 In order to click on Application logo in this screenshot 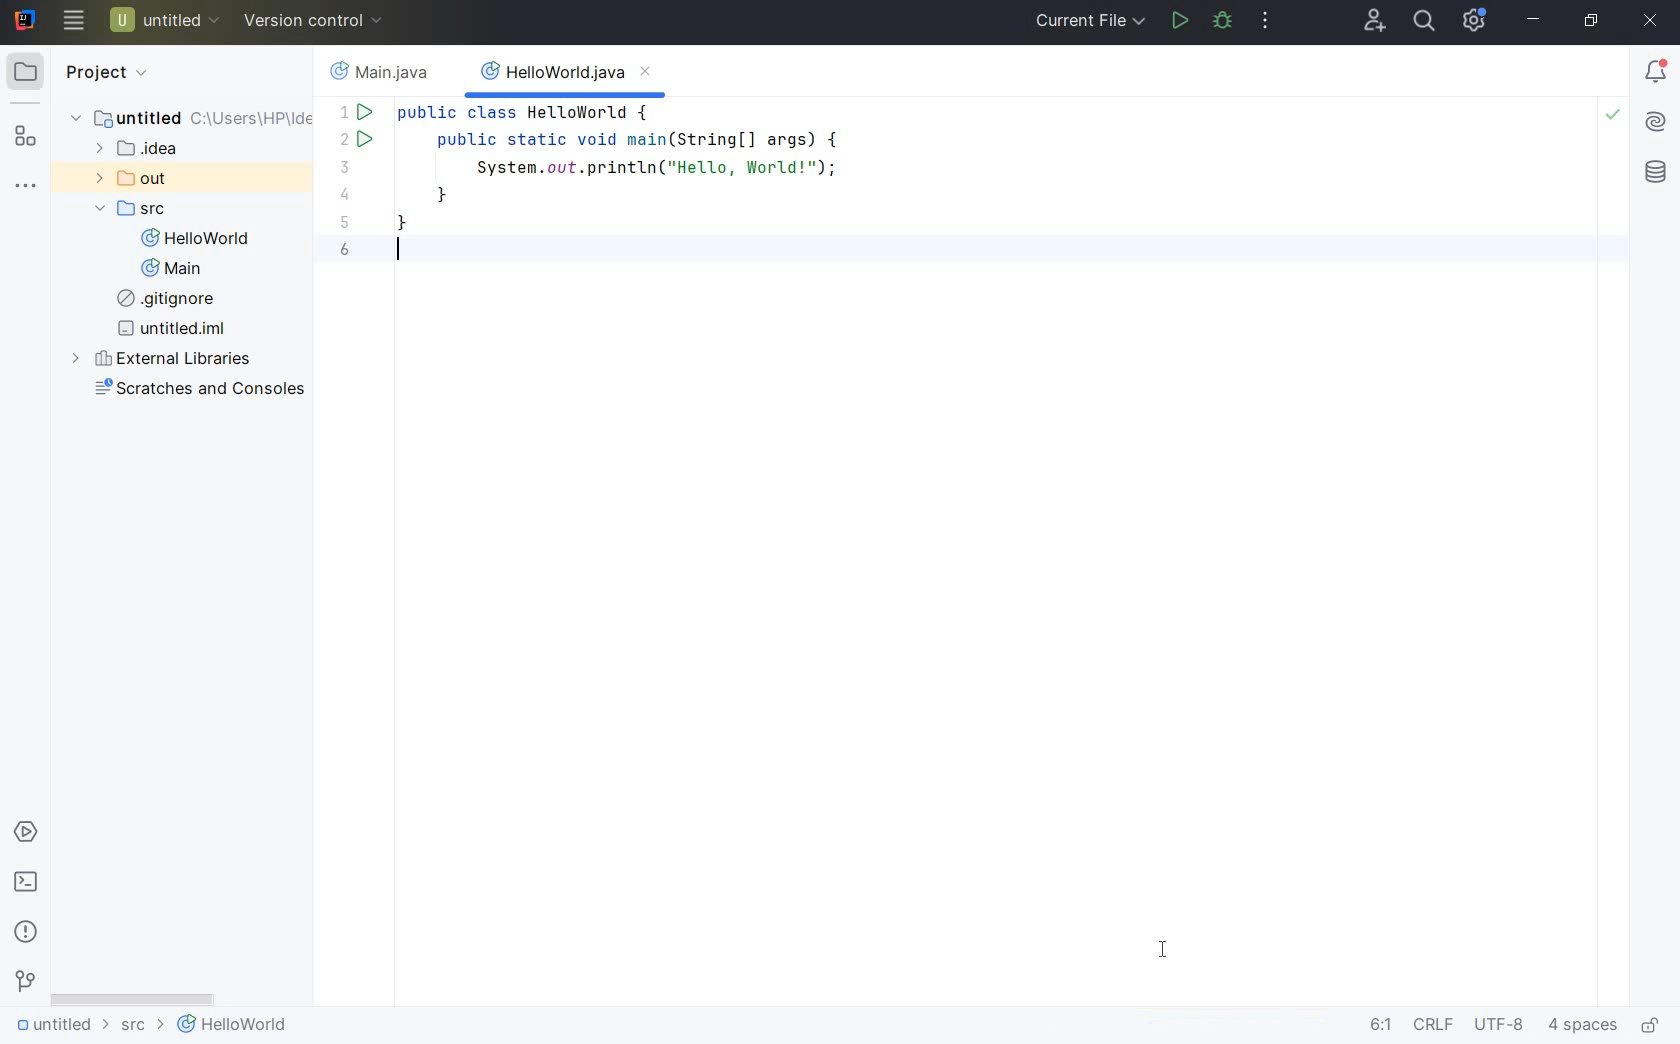, I will do `click(28, 22)`.